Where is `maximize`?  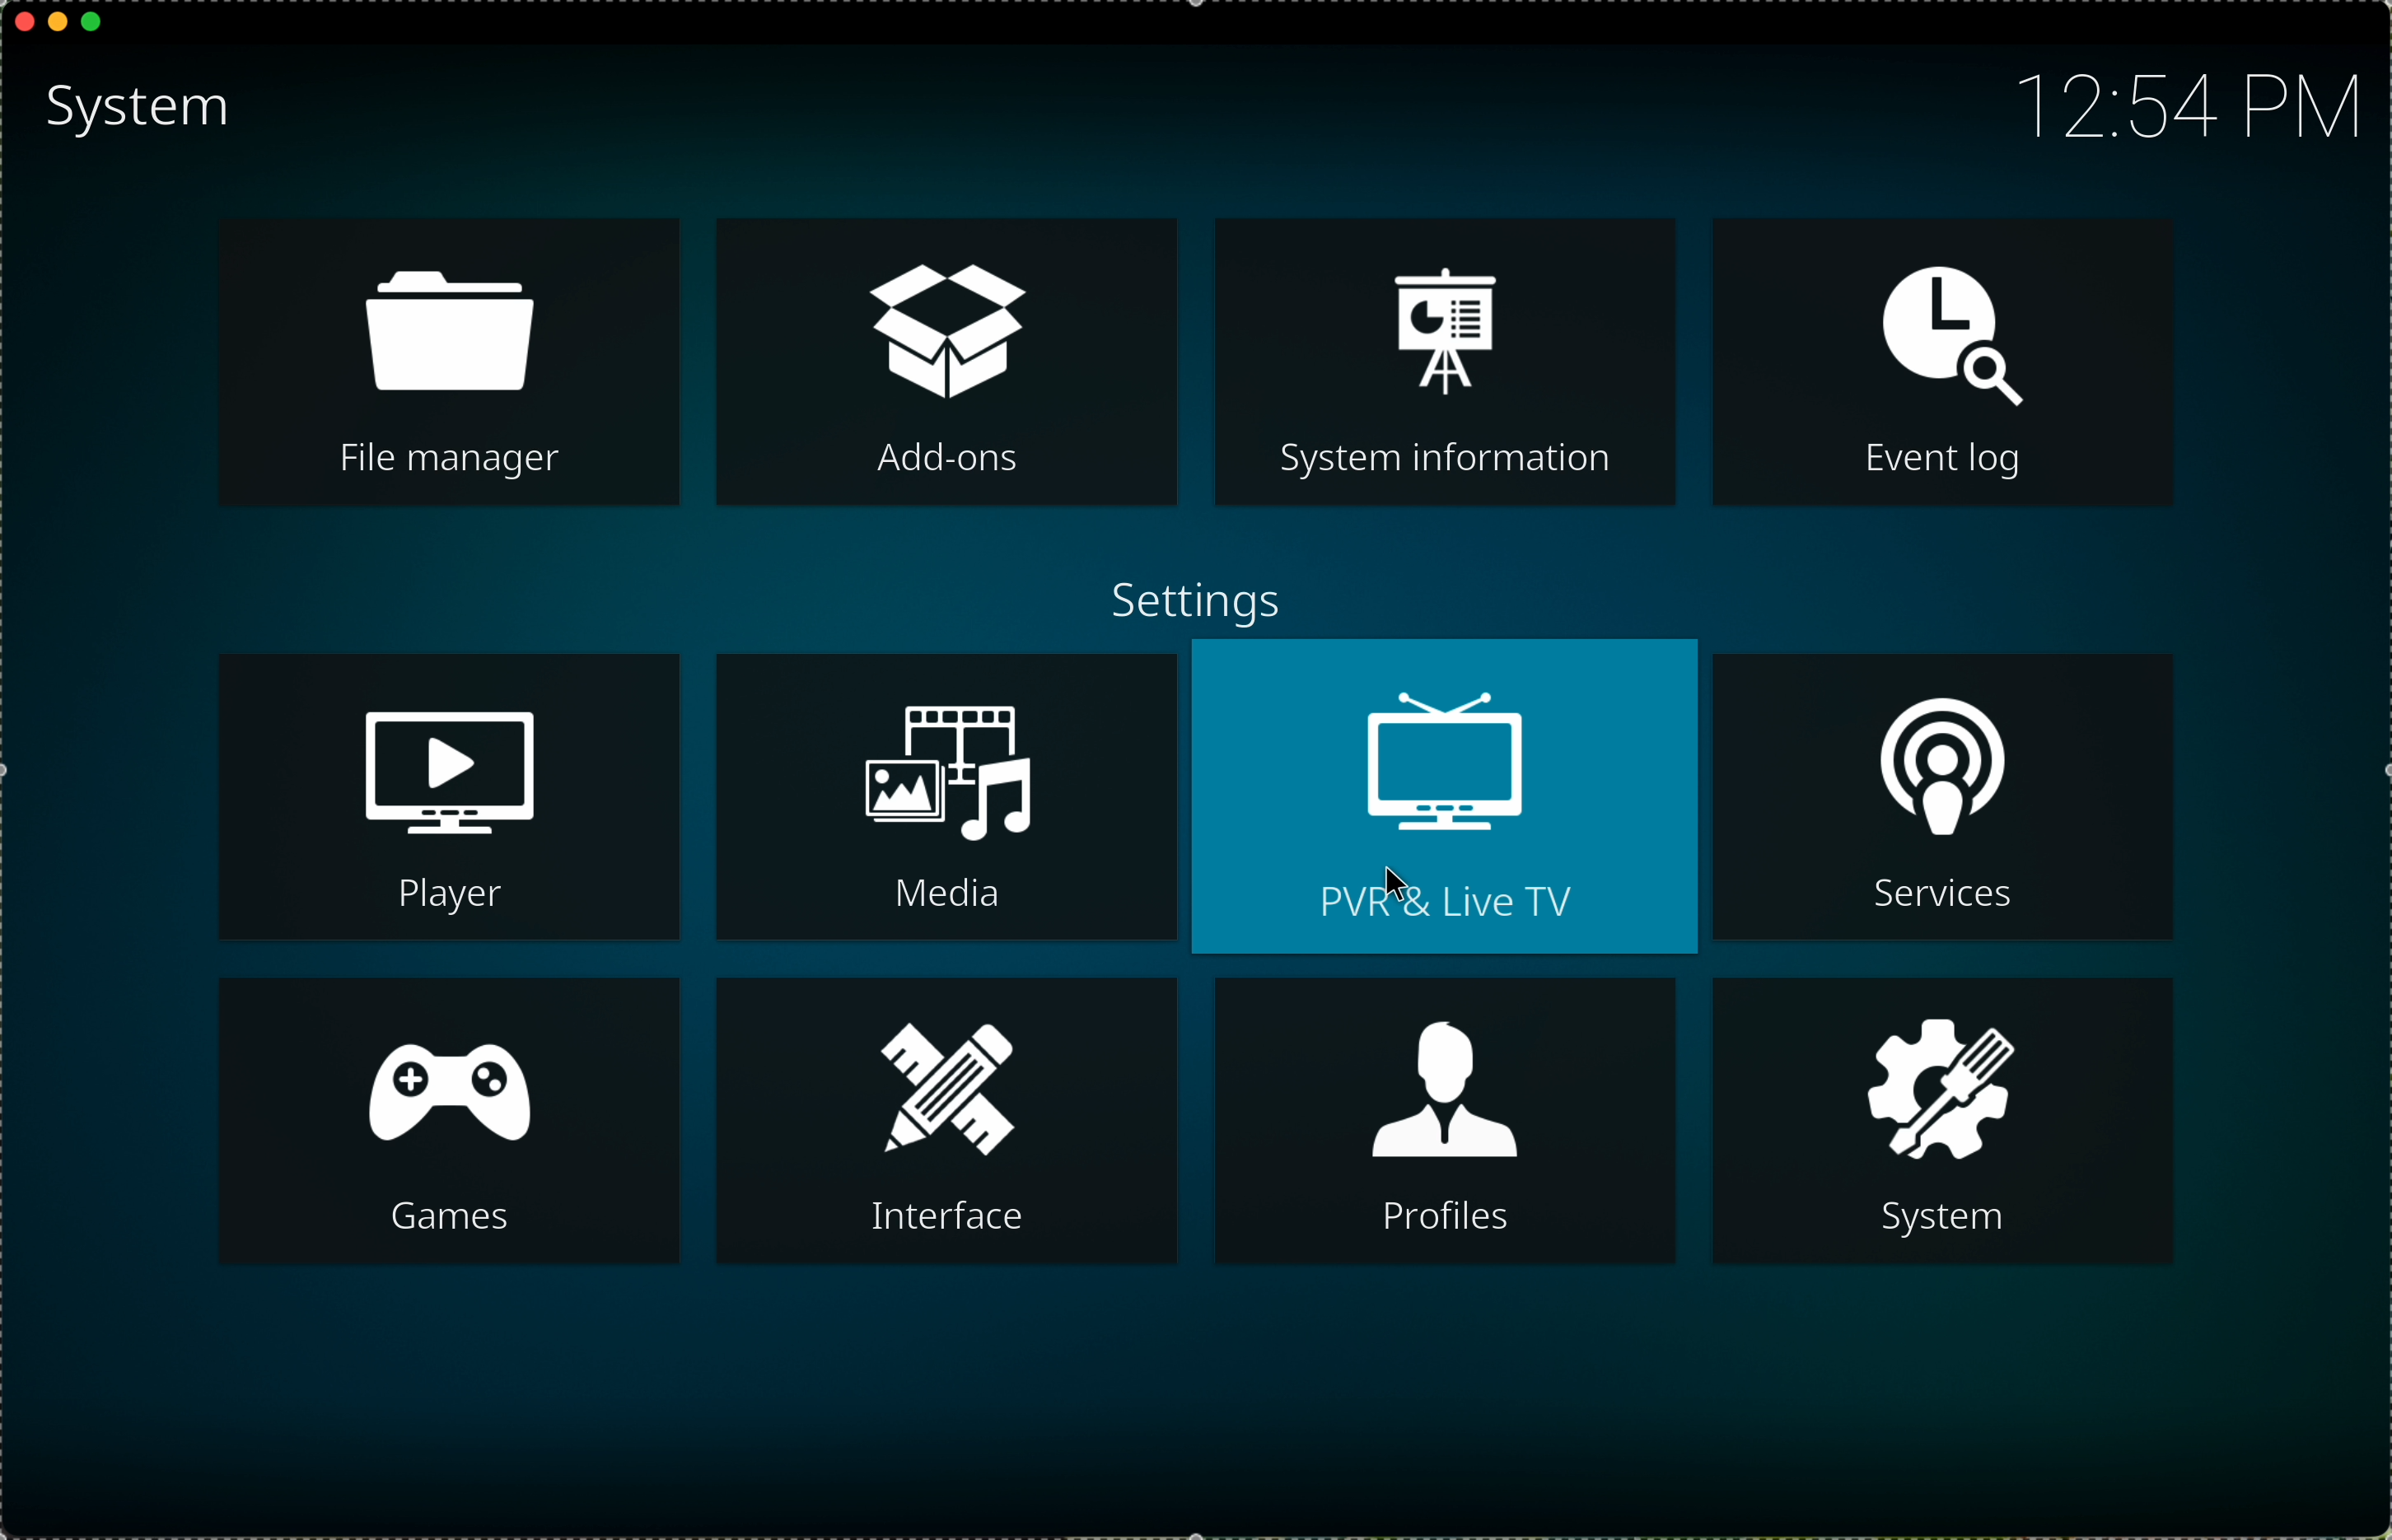
maximize is located at coordinates (93, 29).